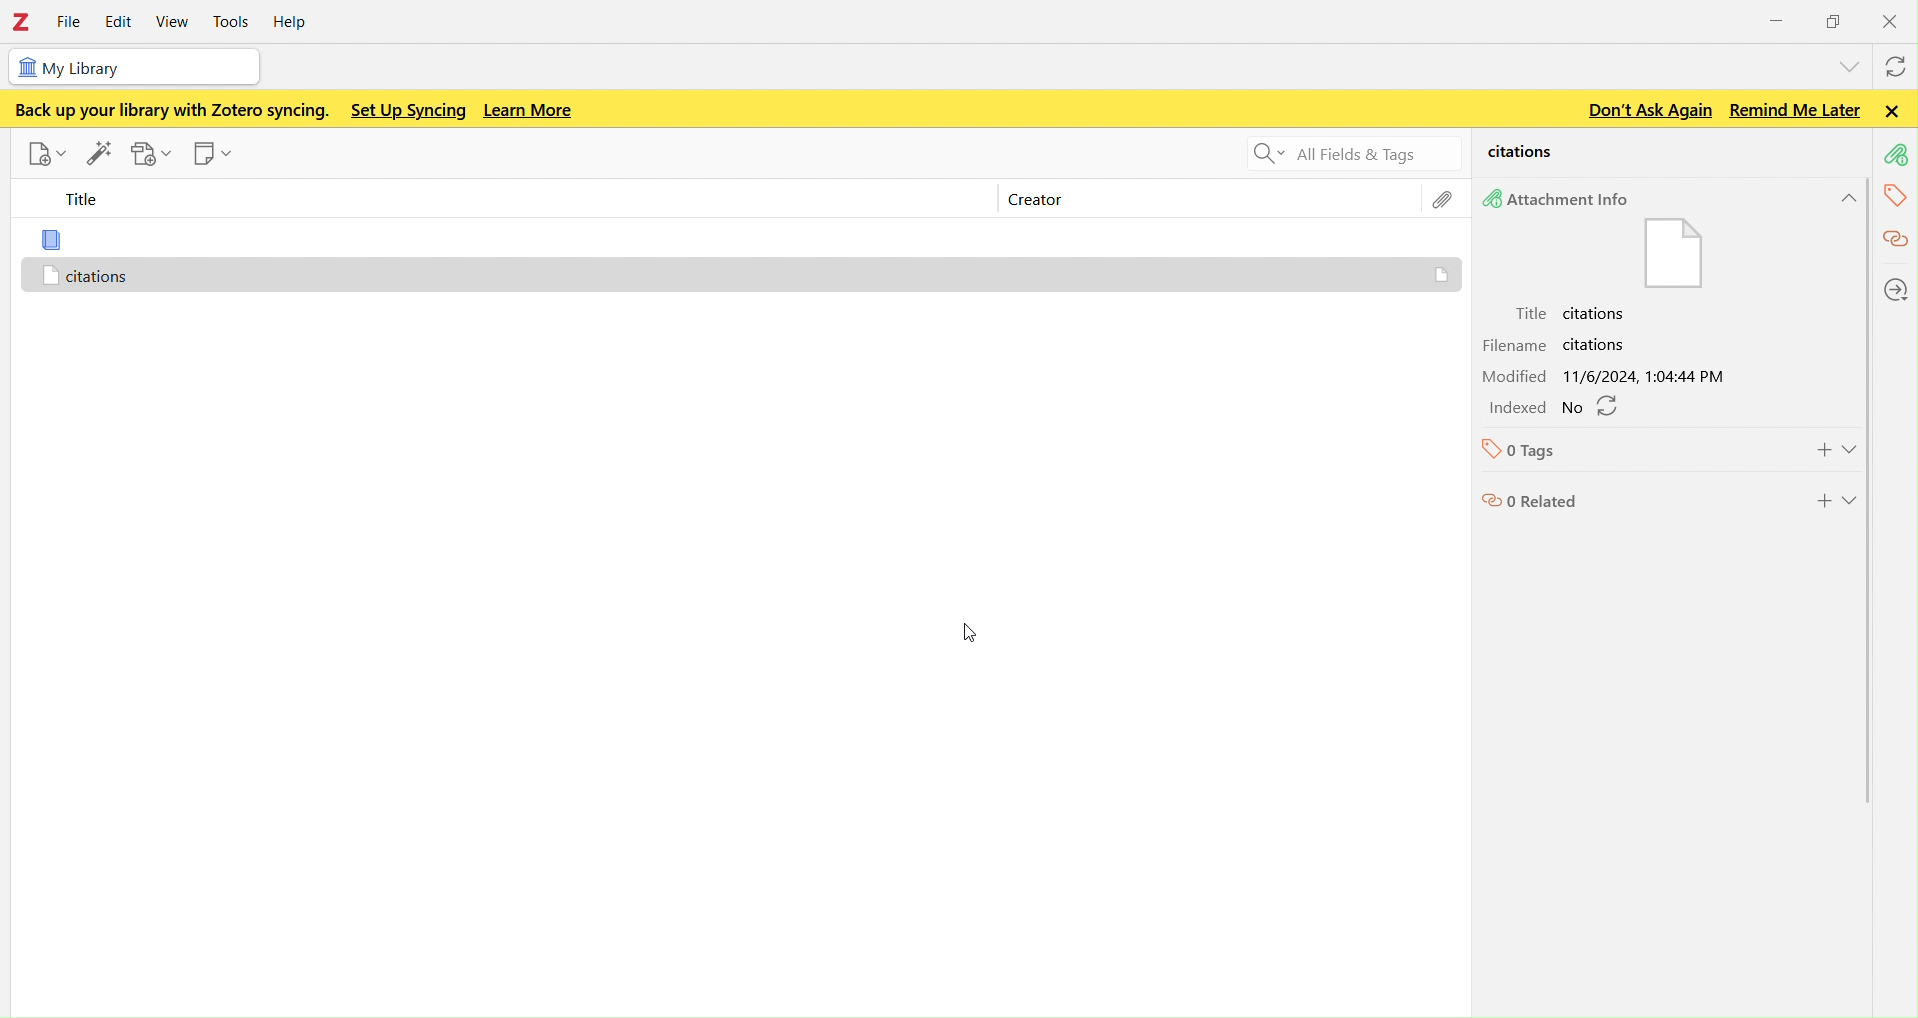 Image resolution: width=1918 pixels, height=1018 pixels. What do you see at coordinates (1057, 202) in the screenshot?
I see `creator` at bounding box center [1057, 202].